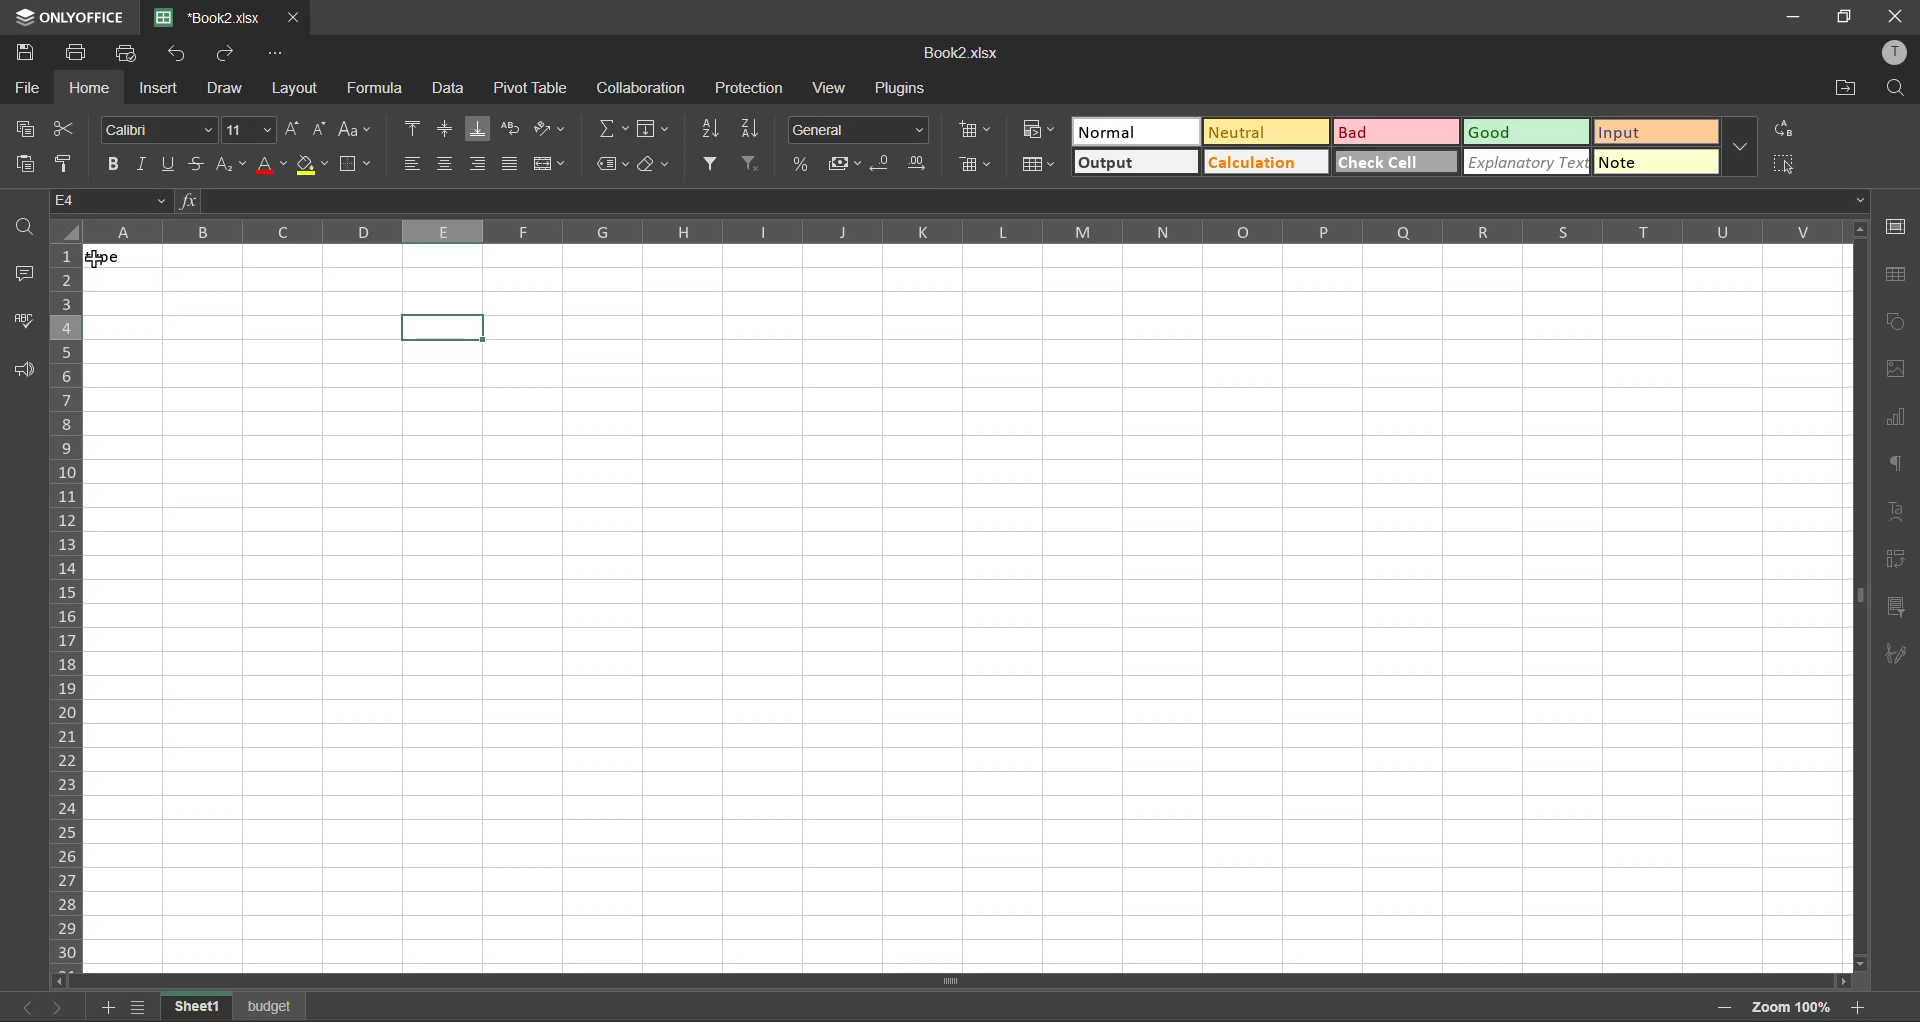 The width and height of the screenshot is (1920, 1022). What do you see at coordinates (1898, 50) in the screenshot?
I see `profile` at bounding box center [1898, 50].